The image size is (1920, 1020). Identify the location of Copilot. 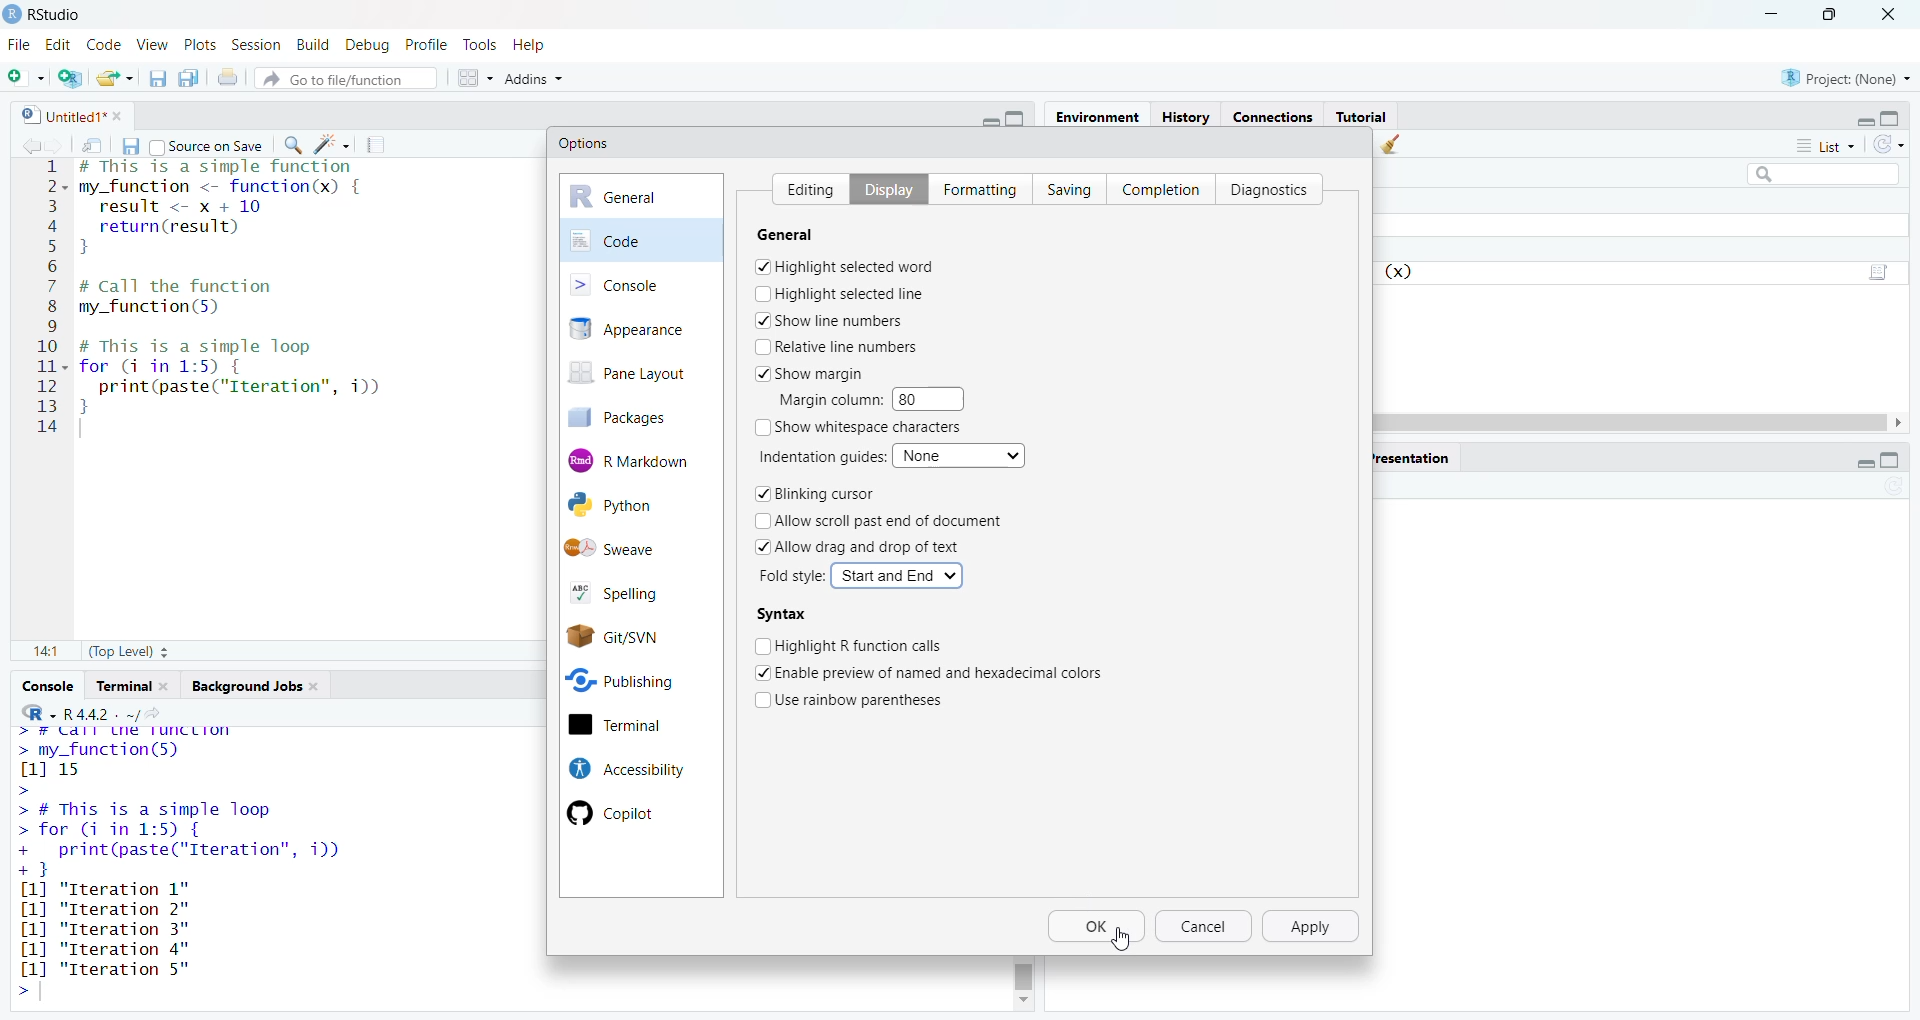
(622, 814).